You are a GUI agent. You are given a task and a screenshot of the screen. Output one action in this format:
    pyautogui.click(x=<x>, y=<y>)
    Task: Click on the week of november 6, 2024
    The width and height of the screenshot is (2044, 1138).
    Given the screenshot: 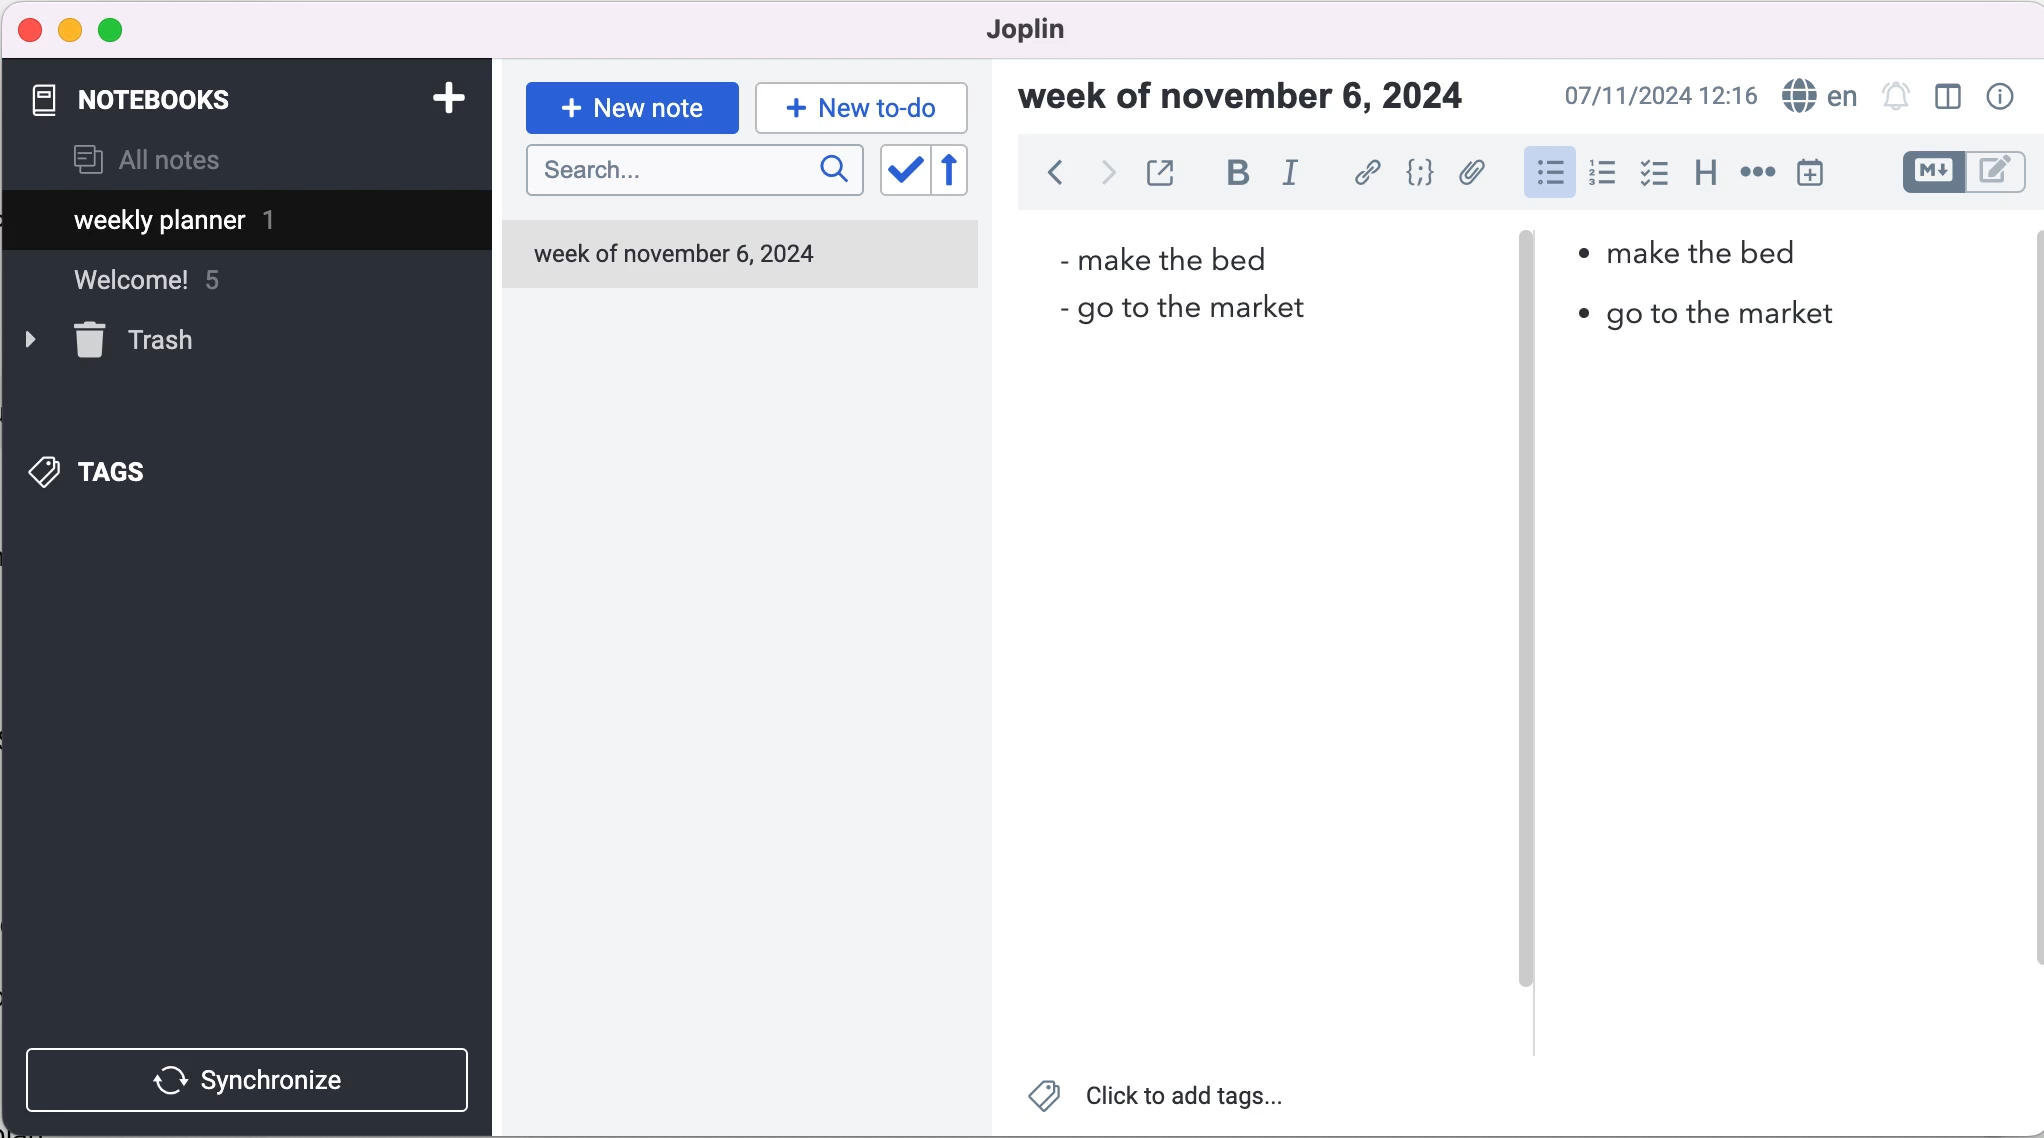 What is the action you would take?
    pyautogui.click(x=681, y=260)
    